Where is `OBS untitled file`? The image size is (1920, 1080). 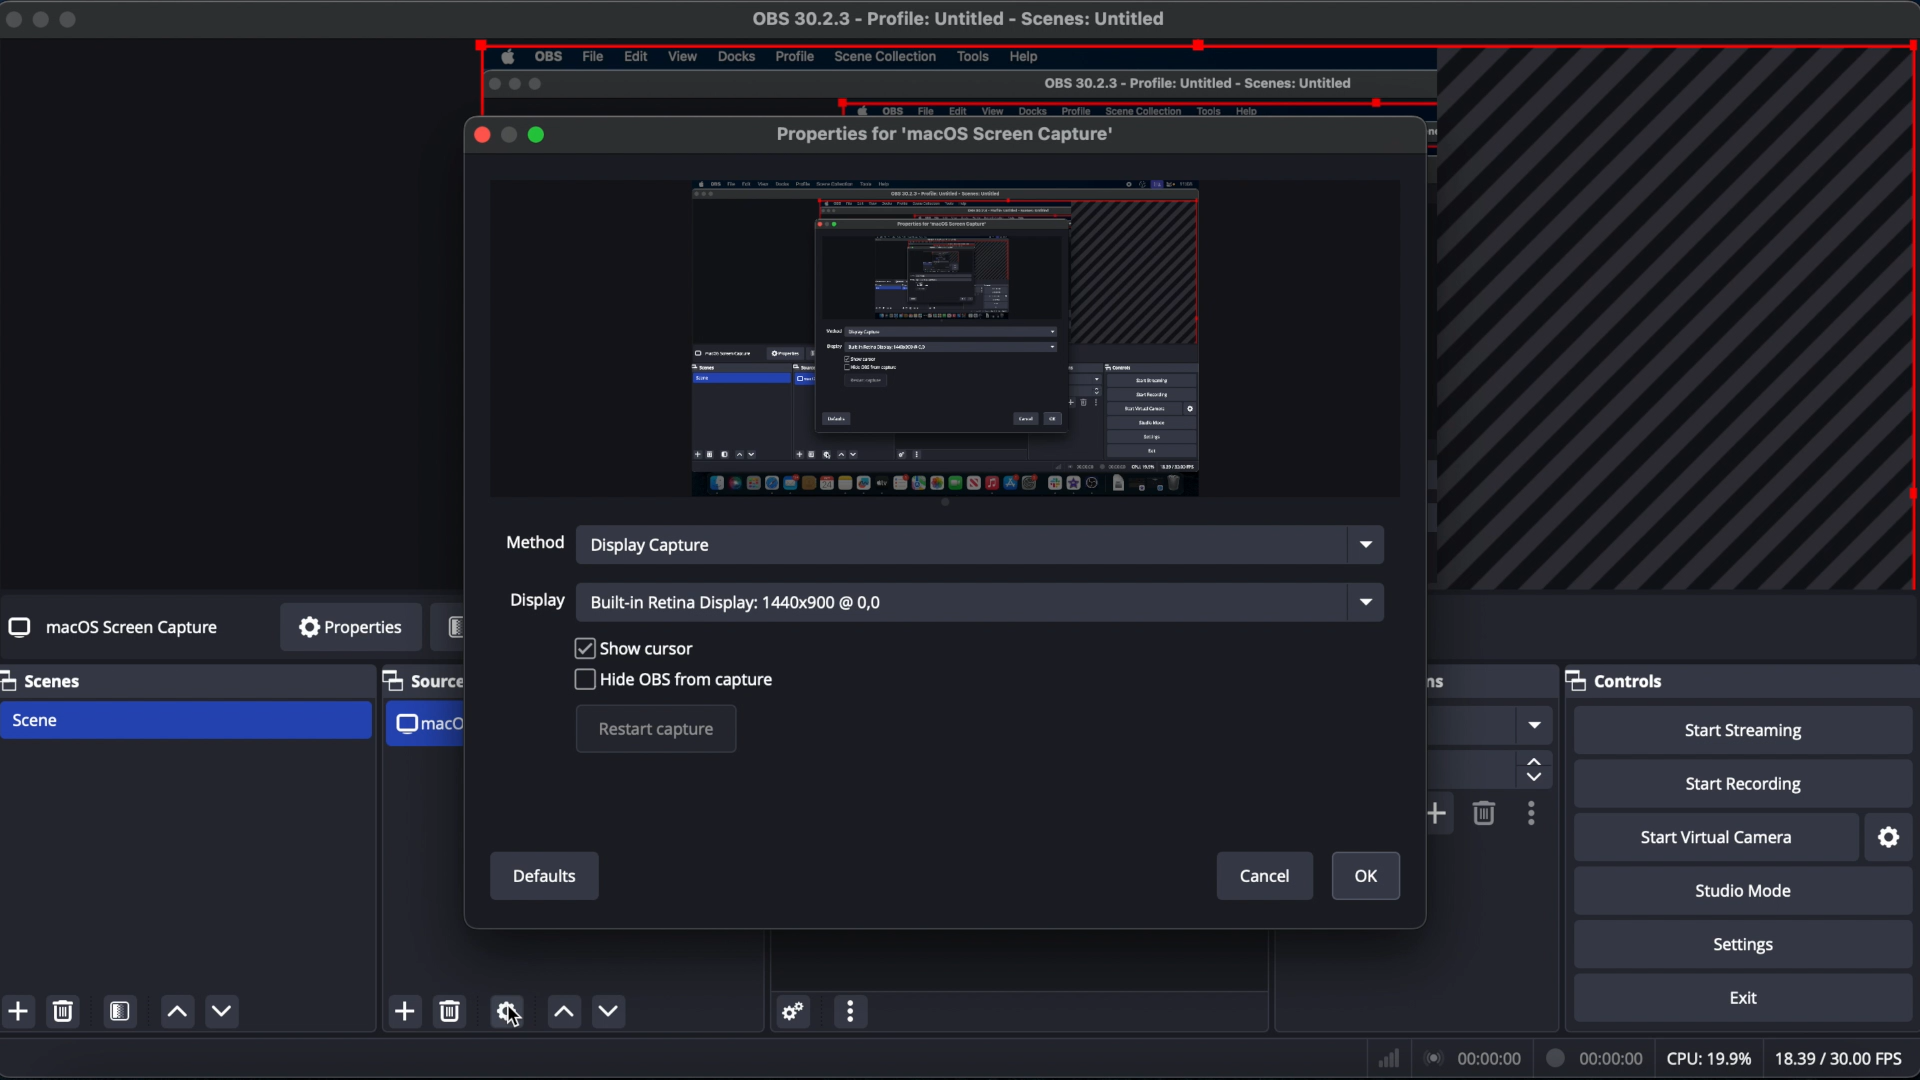
OBS untitled file is located at coordinates (957, 18).